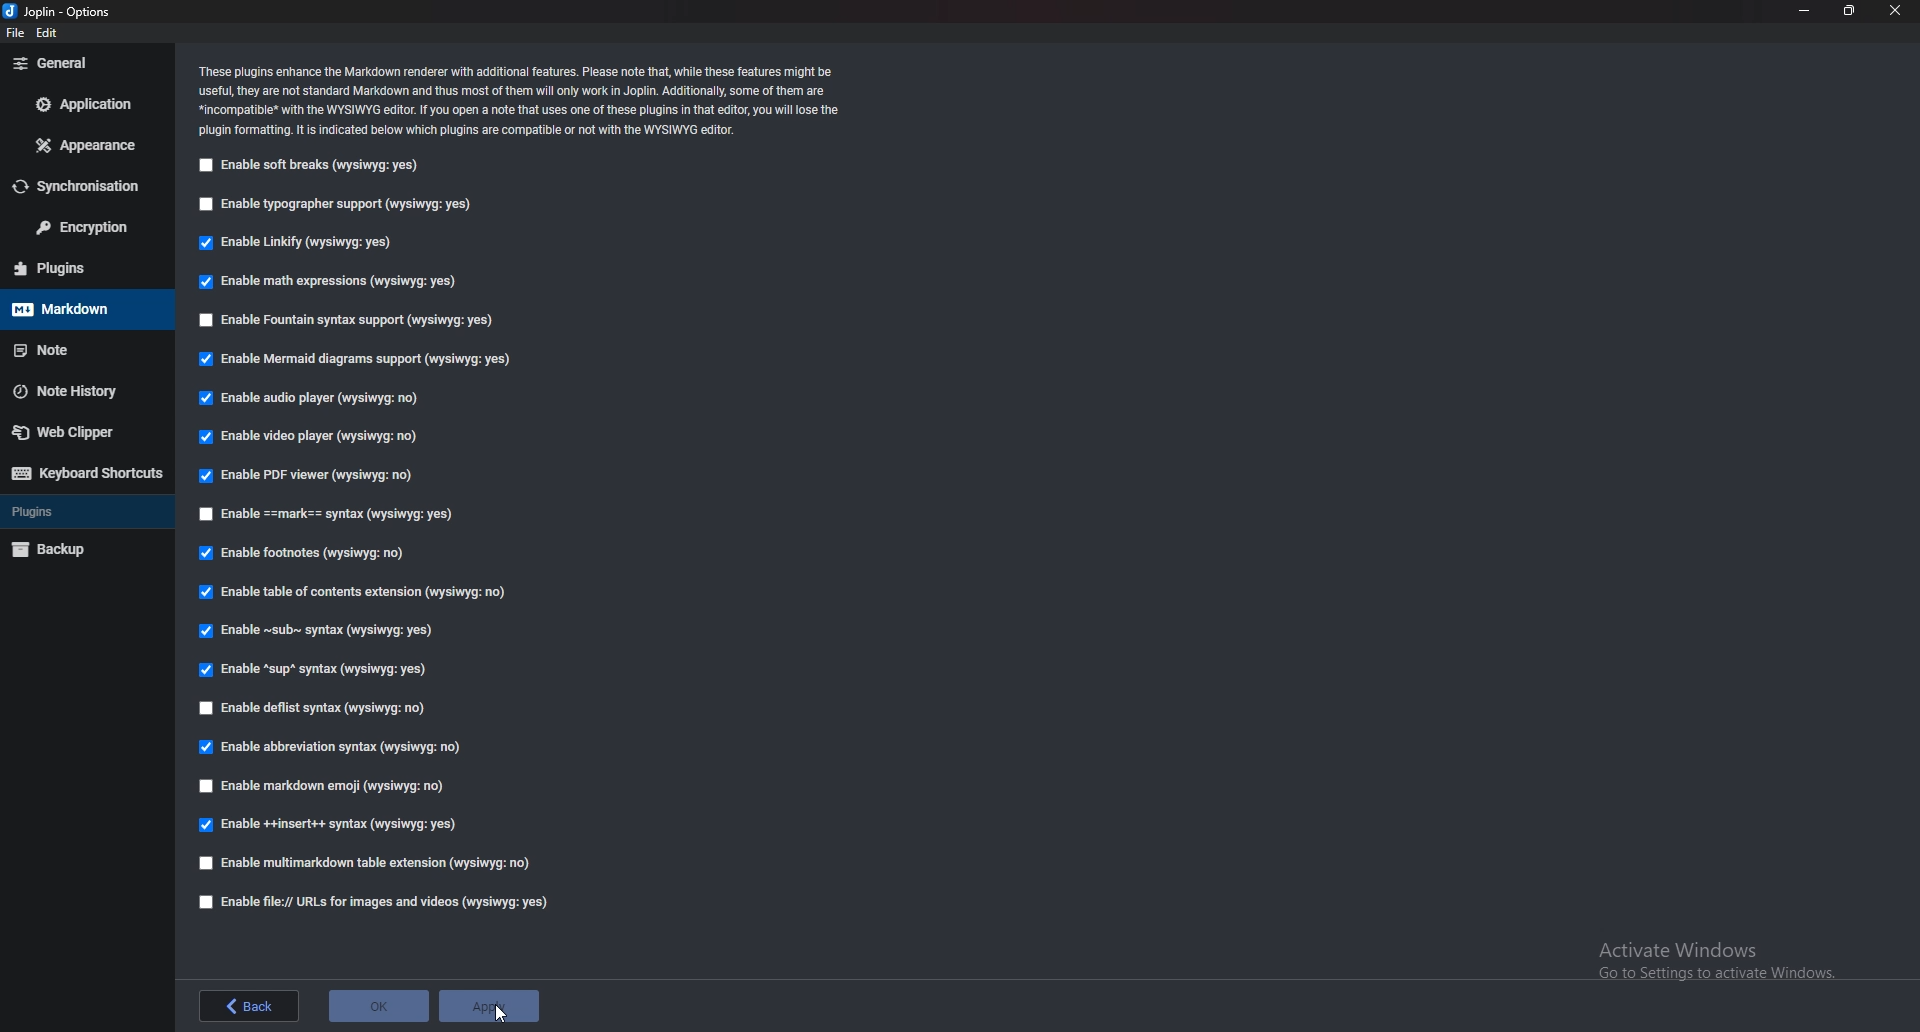 This screenshot has width=1920, height=1032. I want to click on enable file urls for images and videos, so click(373, 904).